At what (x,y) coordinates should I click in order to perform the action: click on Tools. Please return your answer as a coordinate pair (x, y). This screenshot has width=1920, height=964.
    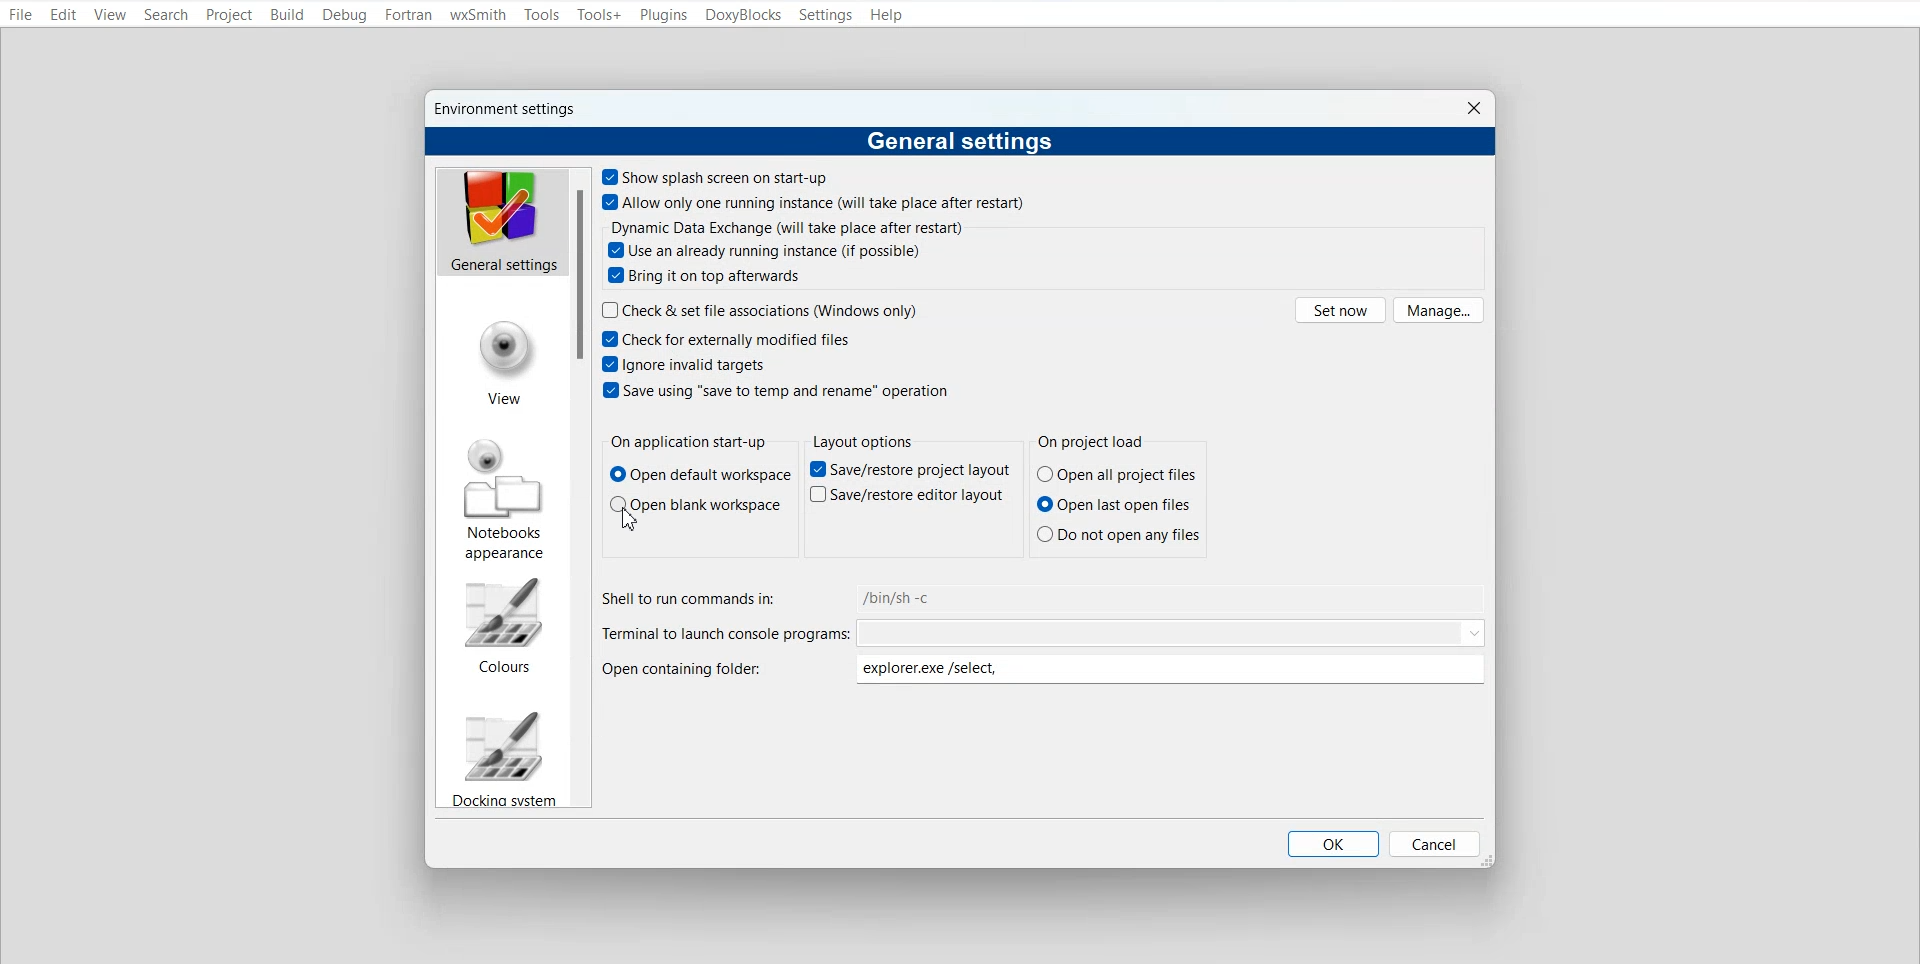
    Looking at the image, I should click on (543, 15).